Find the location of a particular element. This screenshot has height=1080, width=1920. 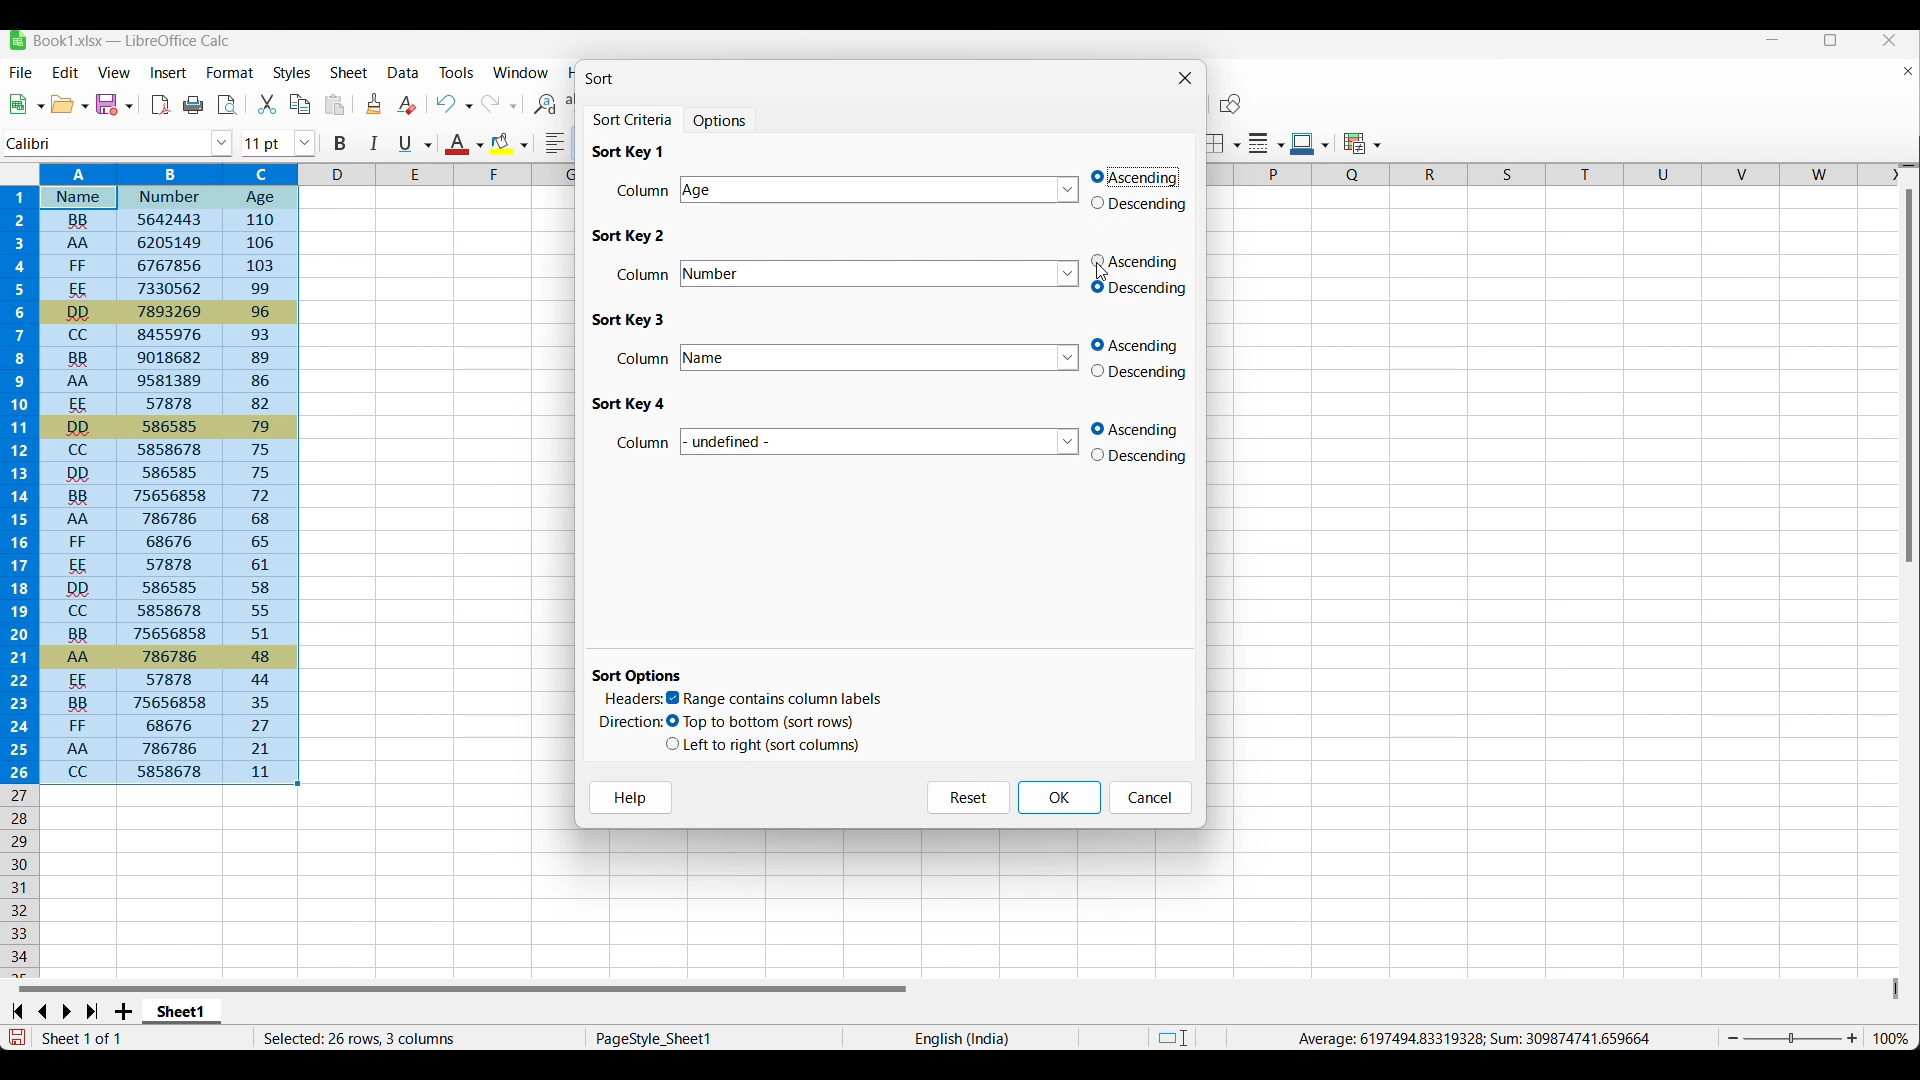

Current highlighted color and other options is located at coordinates (508, 144).